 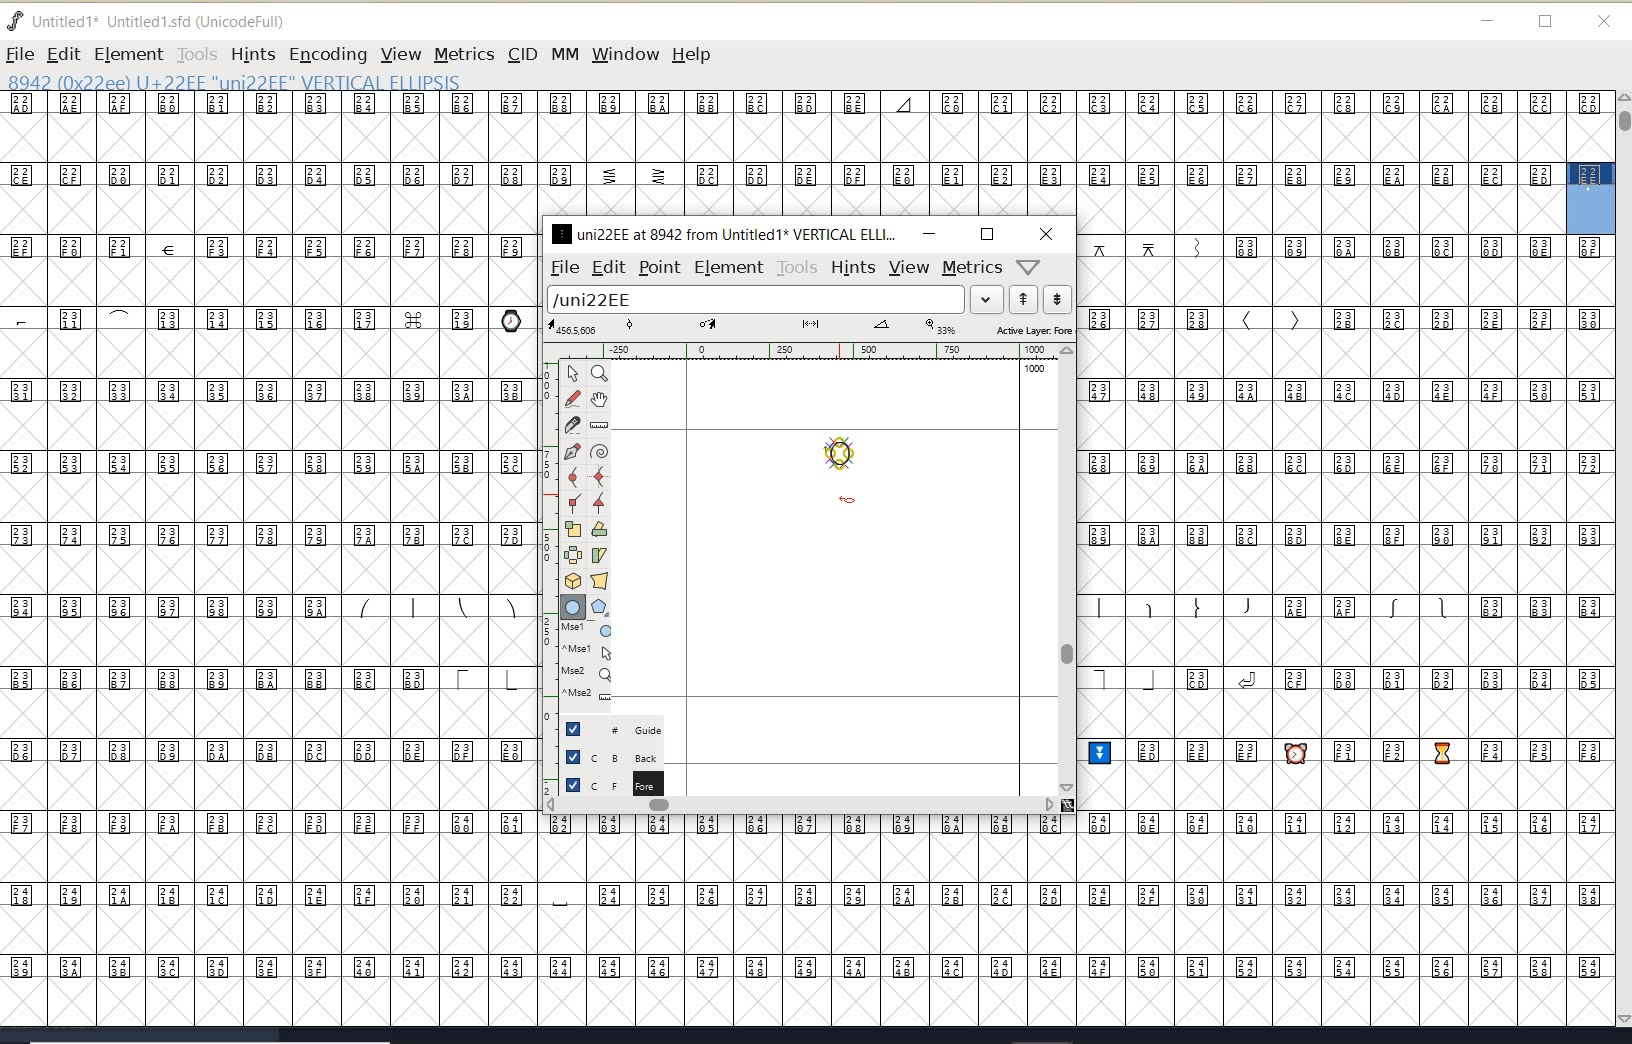 What do you see at coordinates (572, 450) in the screenshot?
I see `add a point, then drag out its control points` at bounding box center [572, 450].